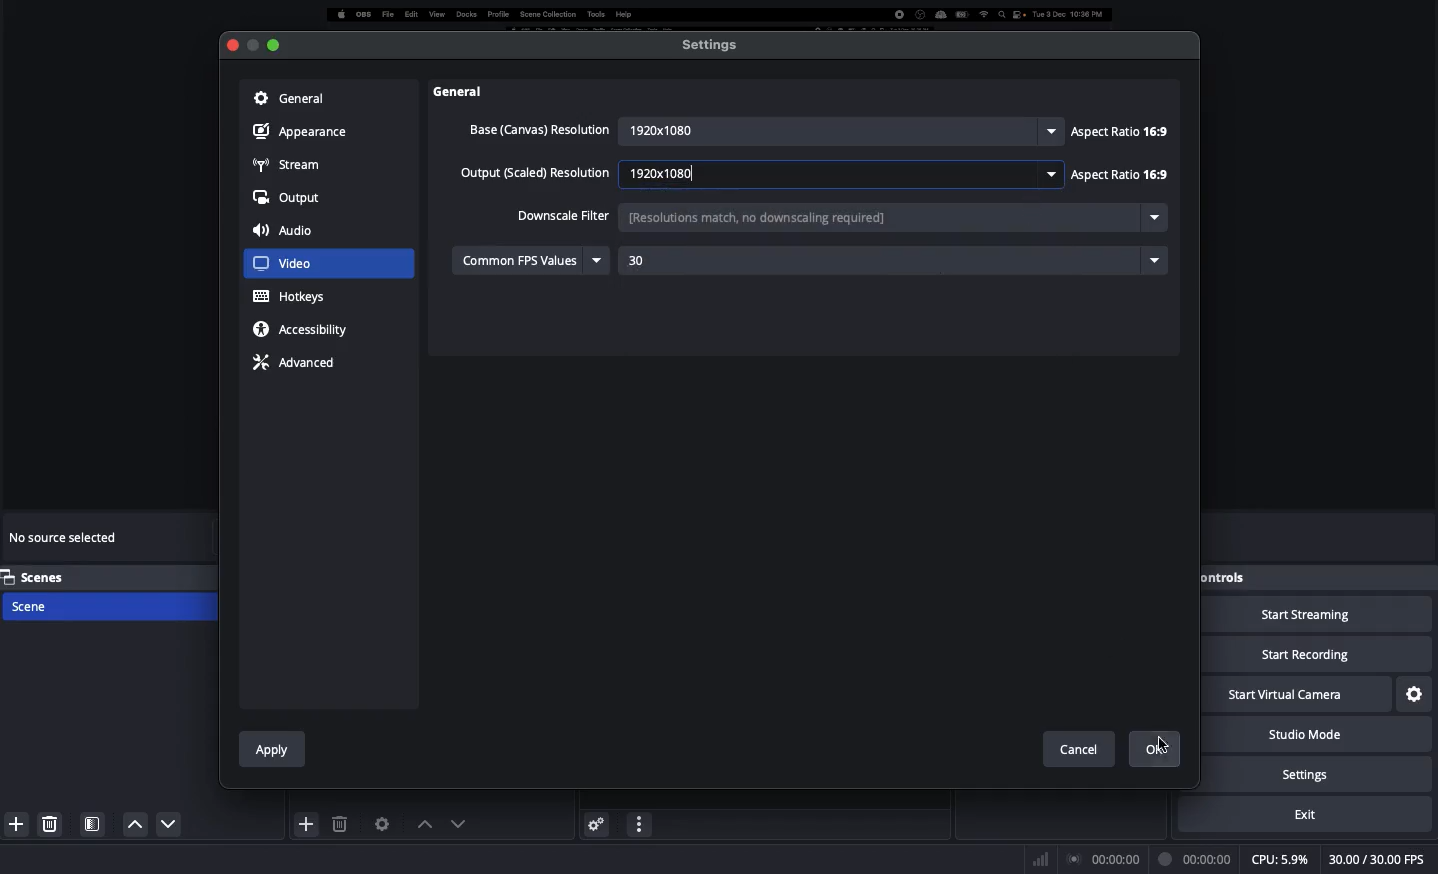  I want to click on Down, so click(130, 824).